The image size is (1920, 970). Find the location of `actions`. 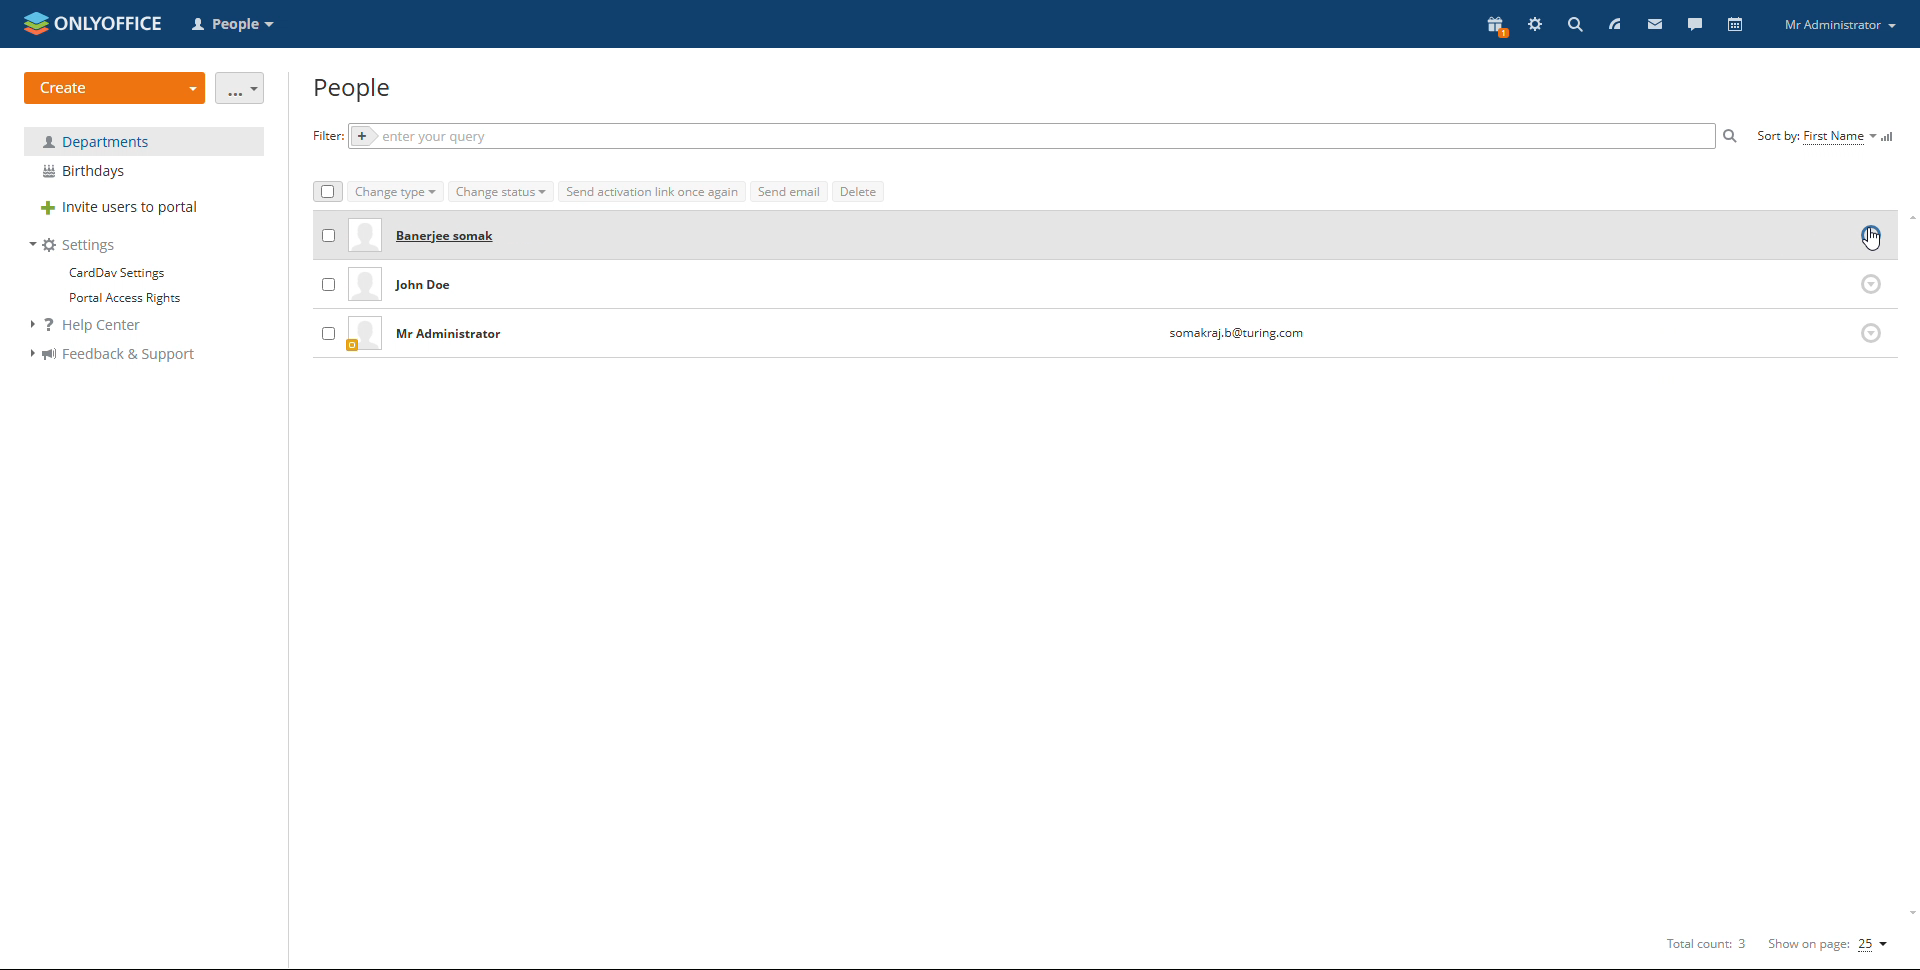

actions is located at coordinates (1870, 237).